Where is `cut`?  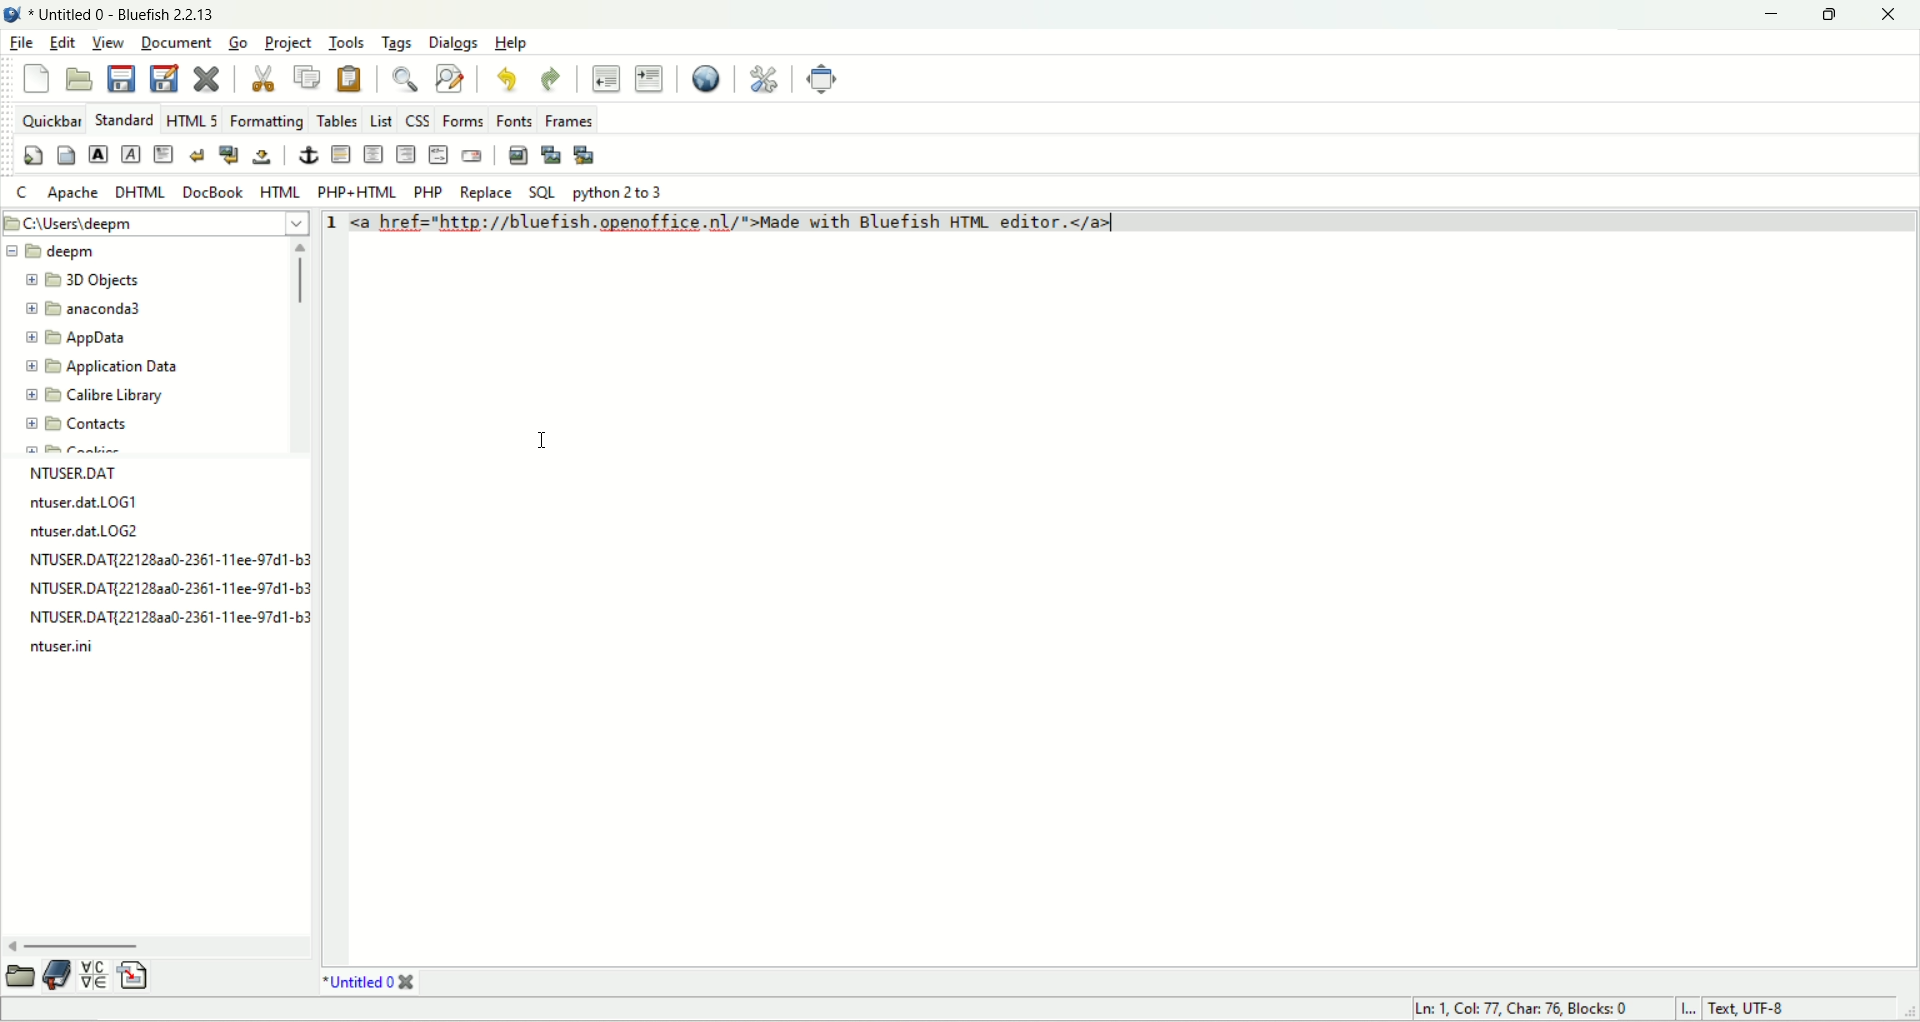 cut is located at coordinates (257, 79).